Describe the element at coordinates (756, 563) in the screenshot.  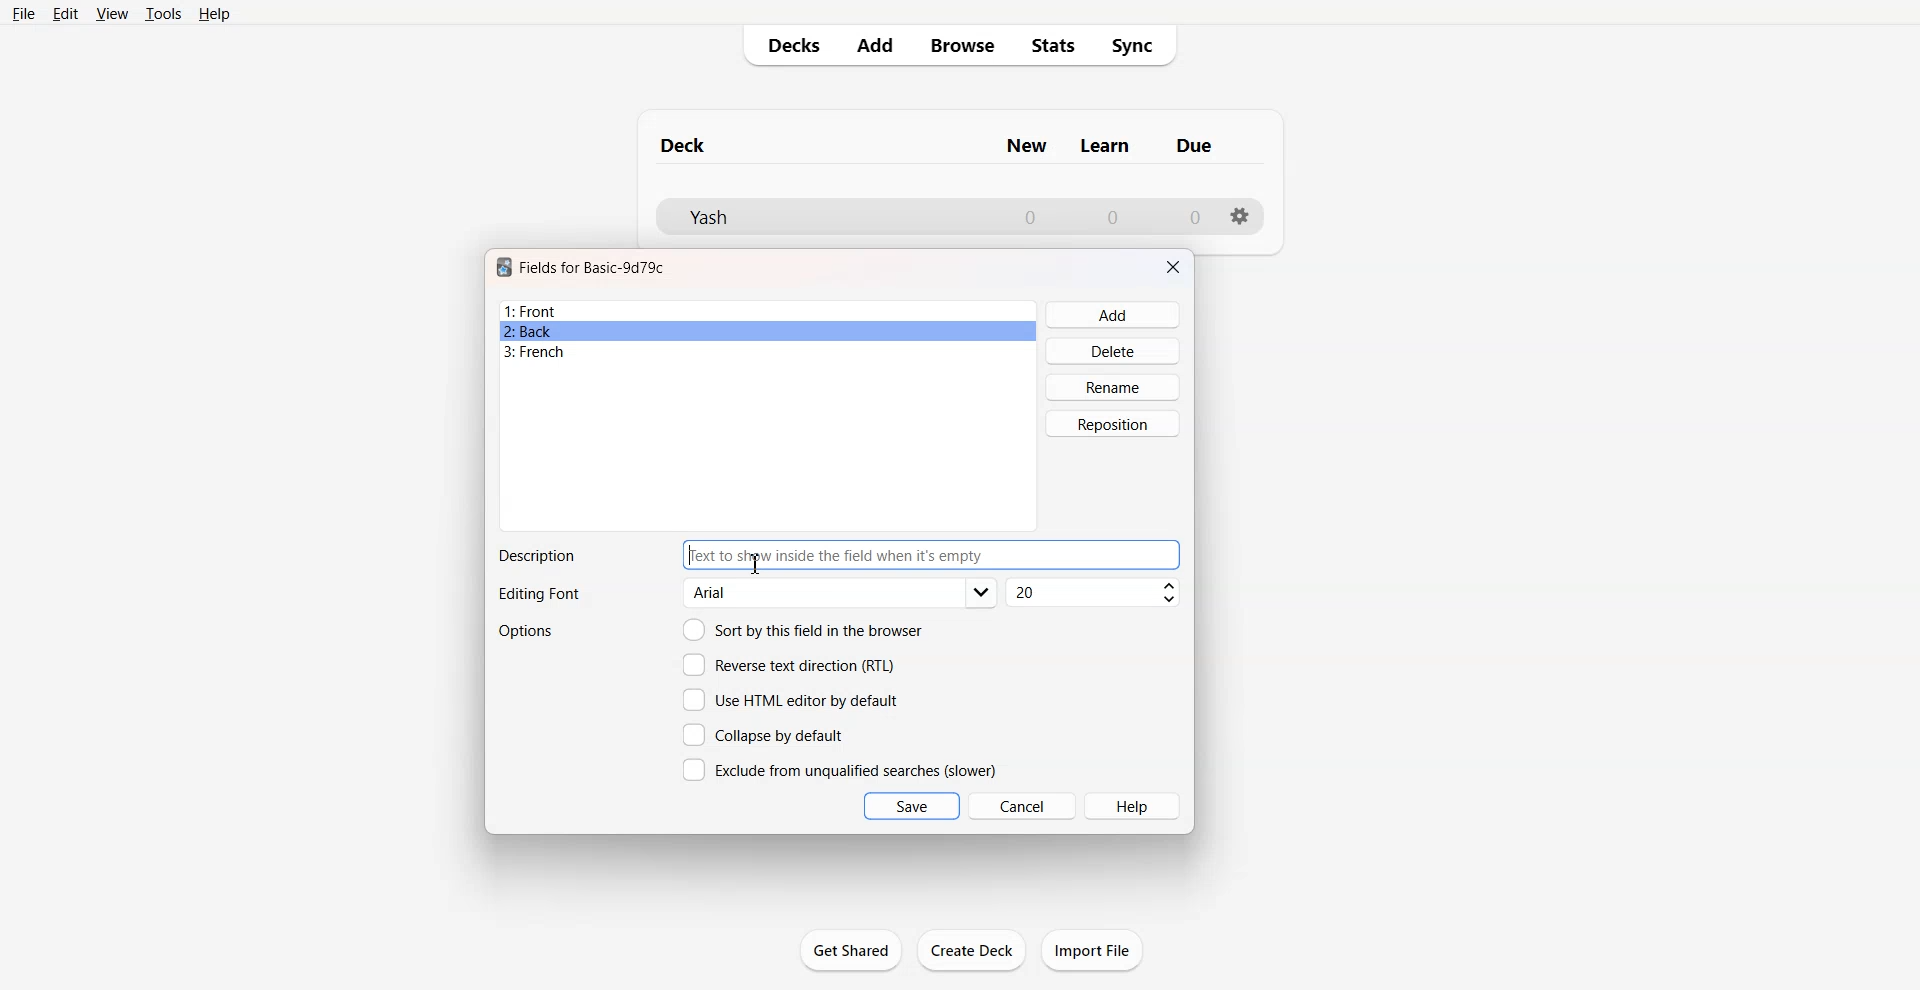
I see `Text Cursor` at that location.